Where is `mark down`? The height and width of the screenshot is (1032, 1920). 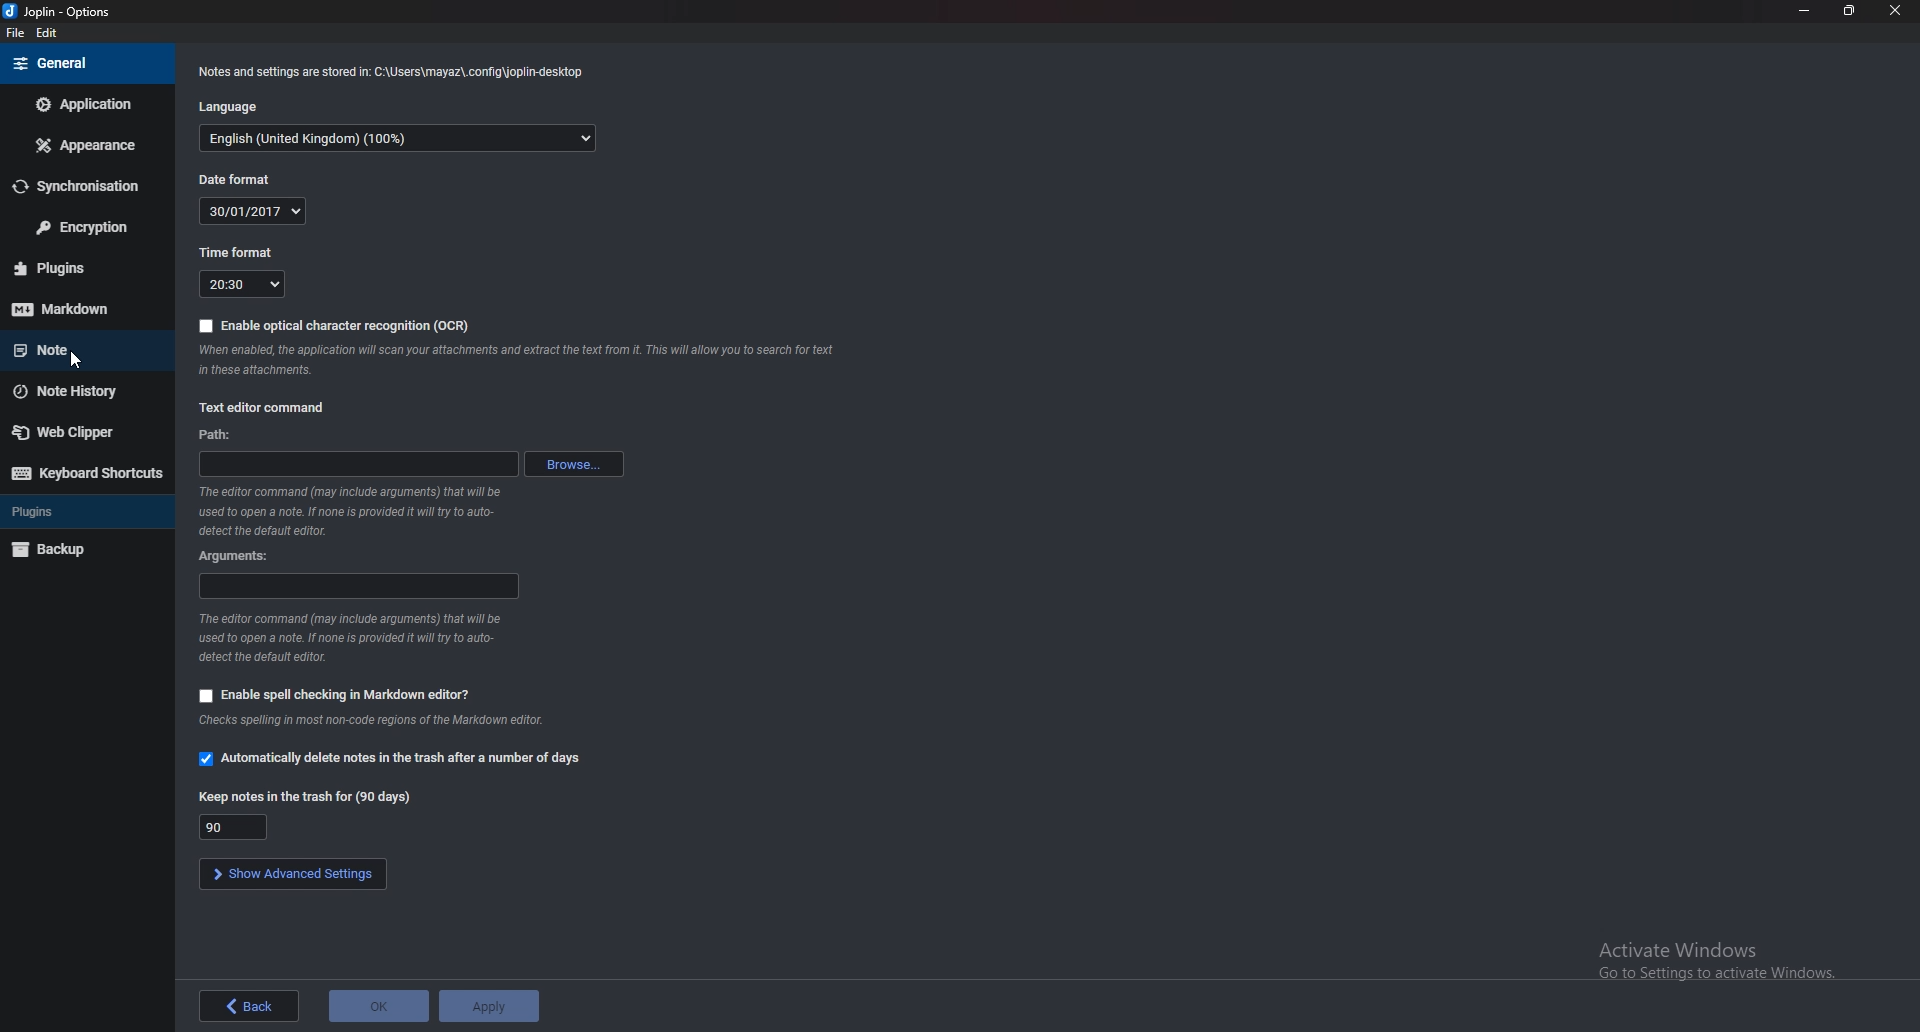 mark down is located at coordinates (73, 309).